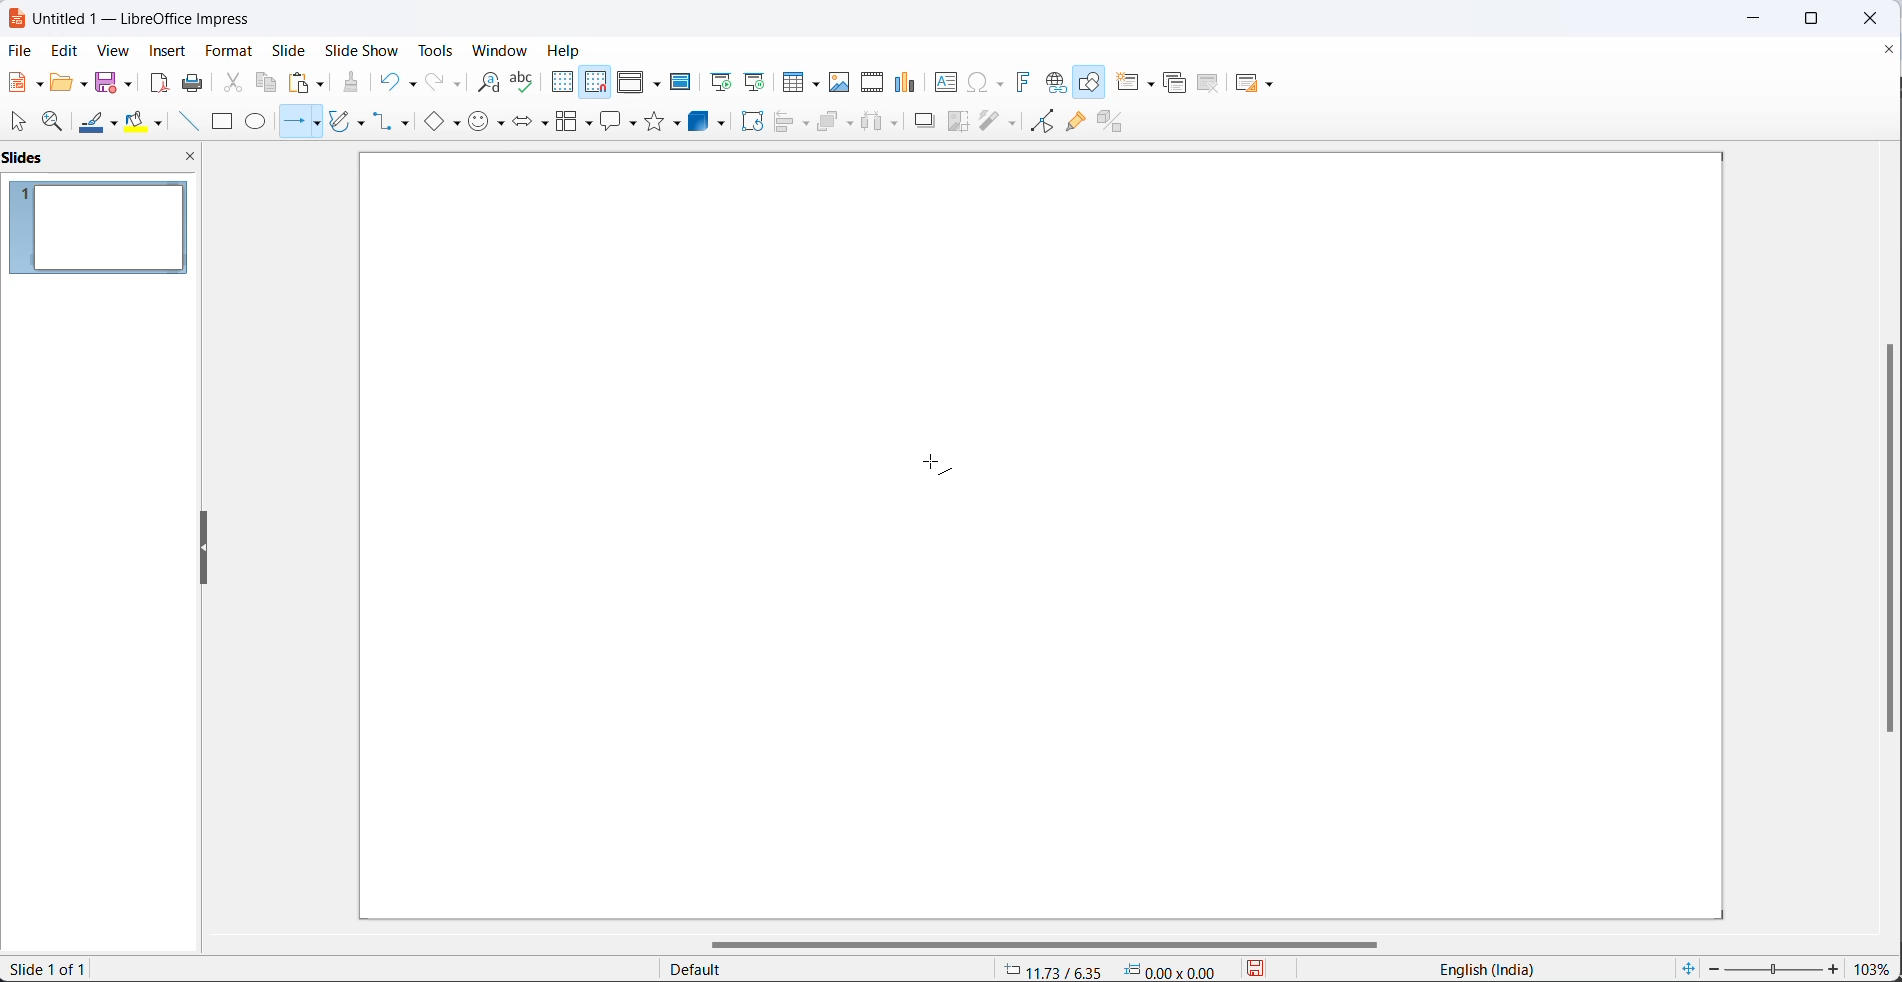 The height and width of the screenshot is (982, 1902). Describe the element at coordinates (593, 81) in the screenshot. I see `snap to grid` at that location.